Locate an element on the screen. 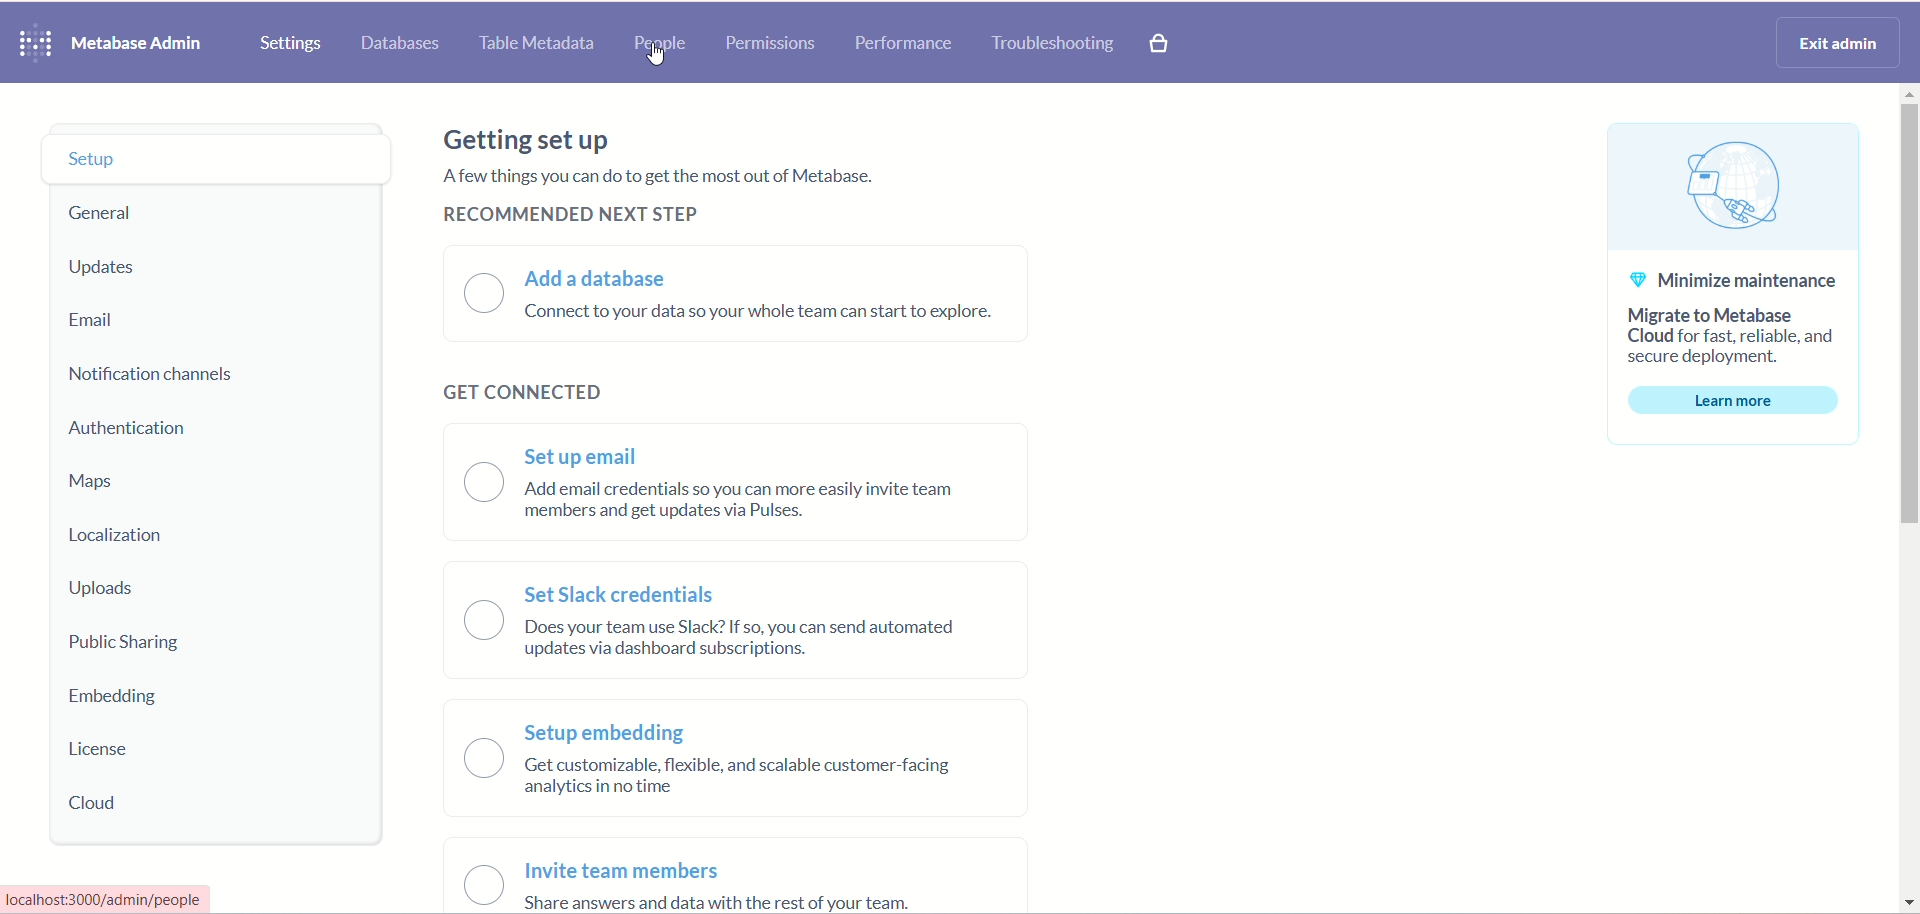 This screenshot has height=914, width=1920. metabase admin is located at coordinates (147, 44).